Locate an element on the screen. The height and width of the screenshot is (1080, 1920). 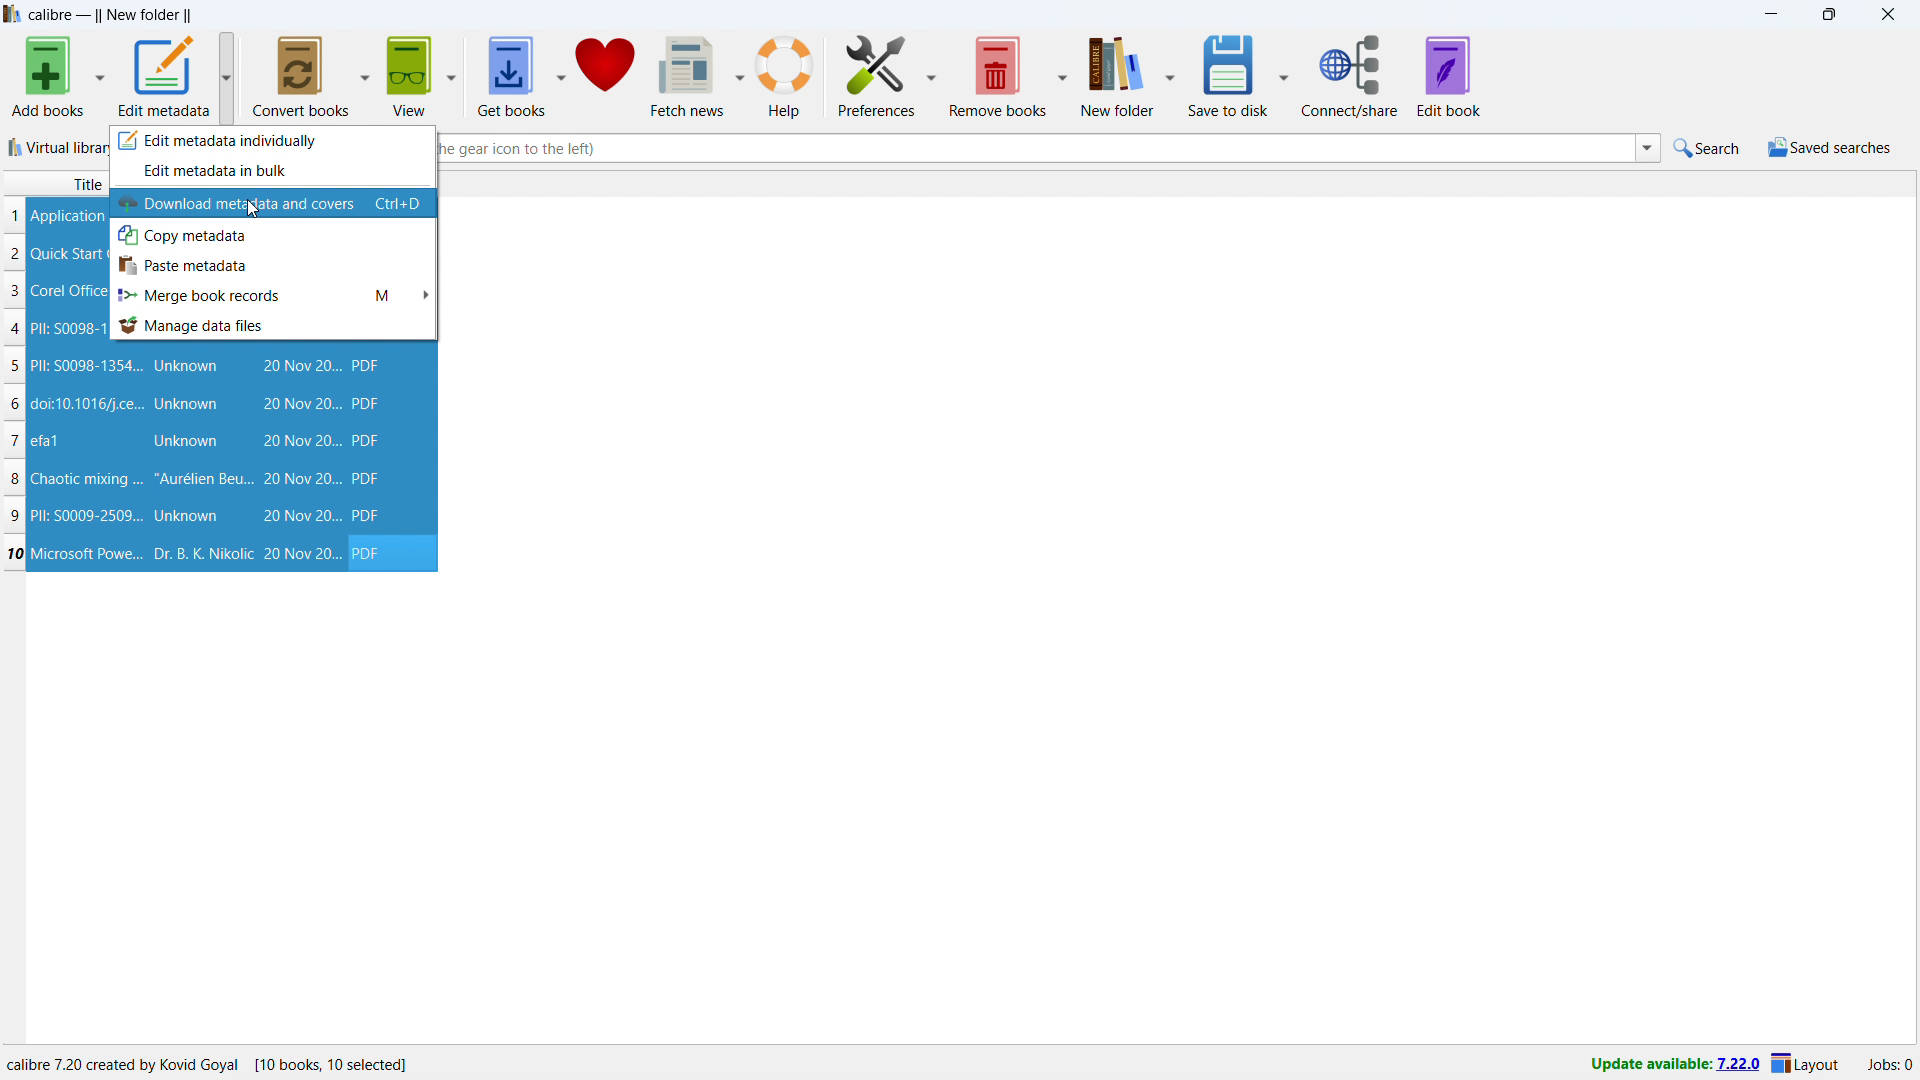
edit metadata is located at coordinates (165, 75).